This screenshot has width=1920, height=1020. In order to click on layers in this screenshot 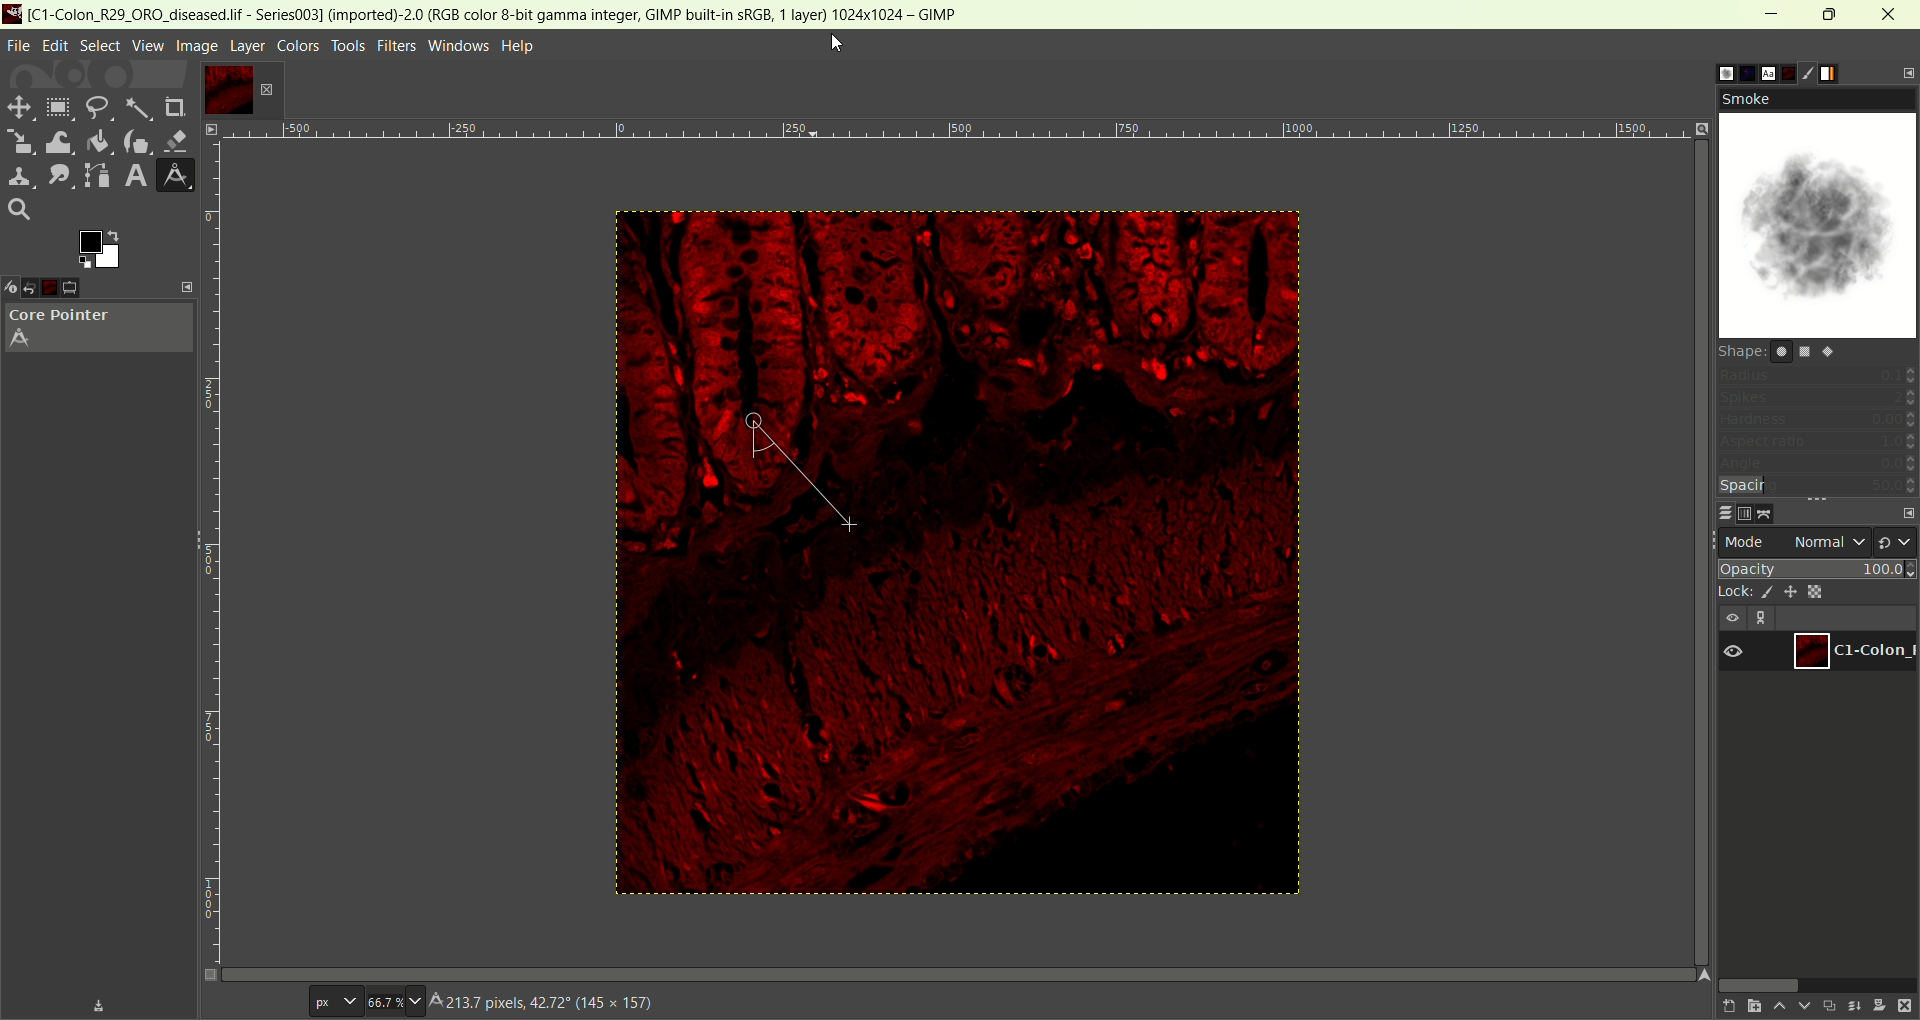, I will do `click(1717, 512)`.